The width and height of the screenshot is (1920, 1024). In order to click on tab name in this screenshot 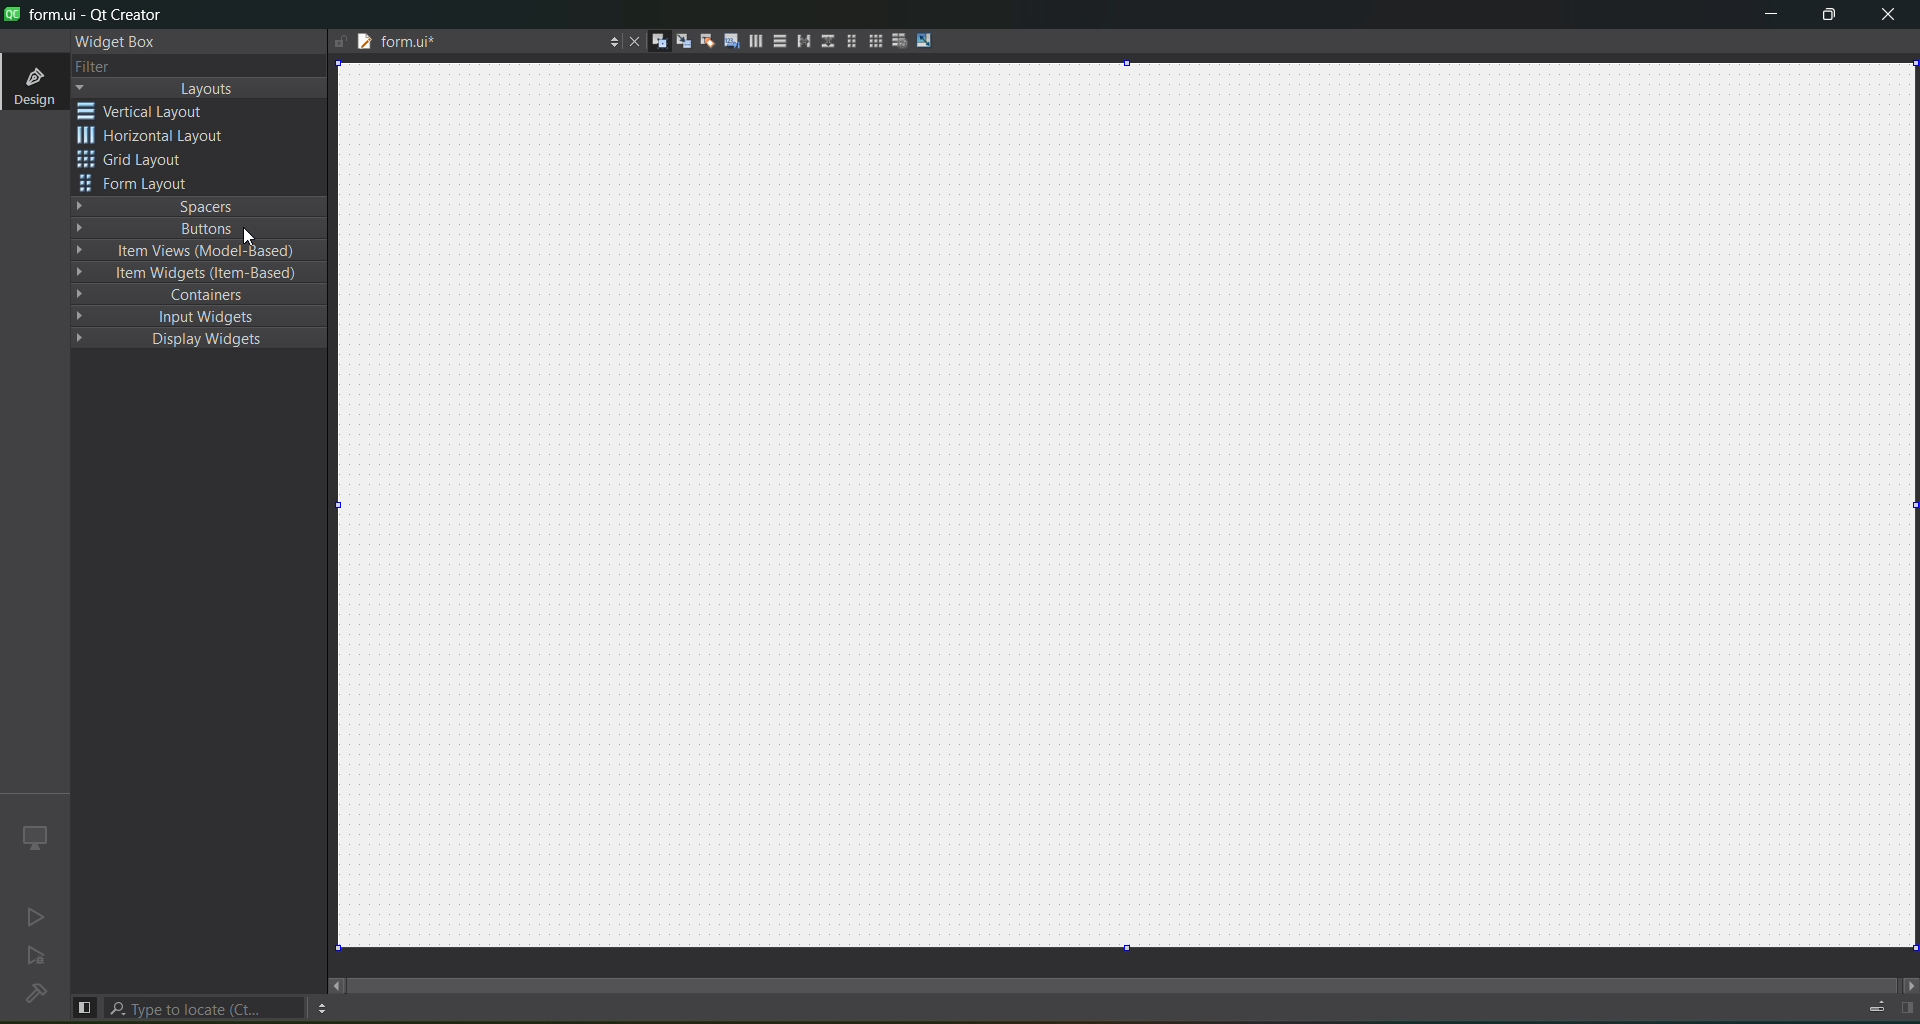, I will do `click(457, 44)`.